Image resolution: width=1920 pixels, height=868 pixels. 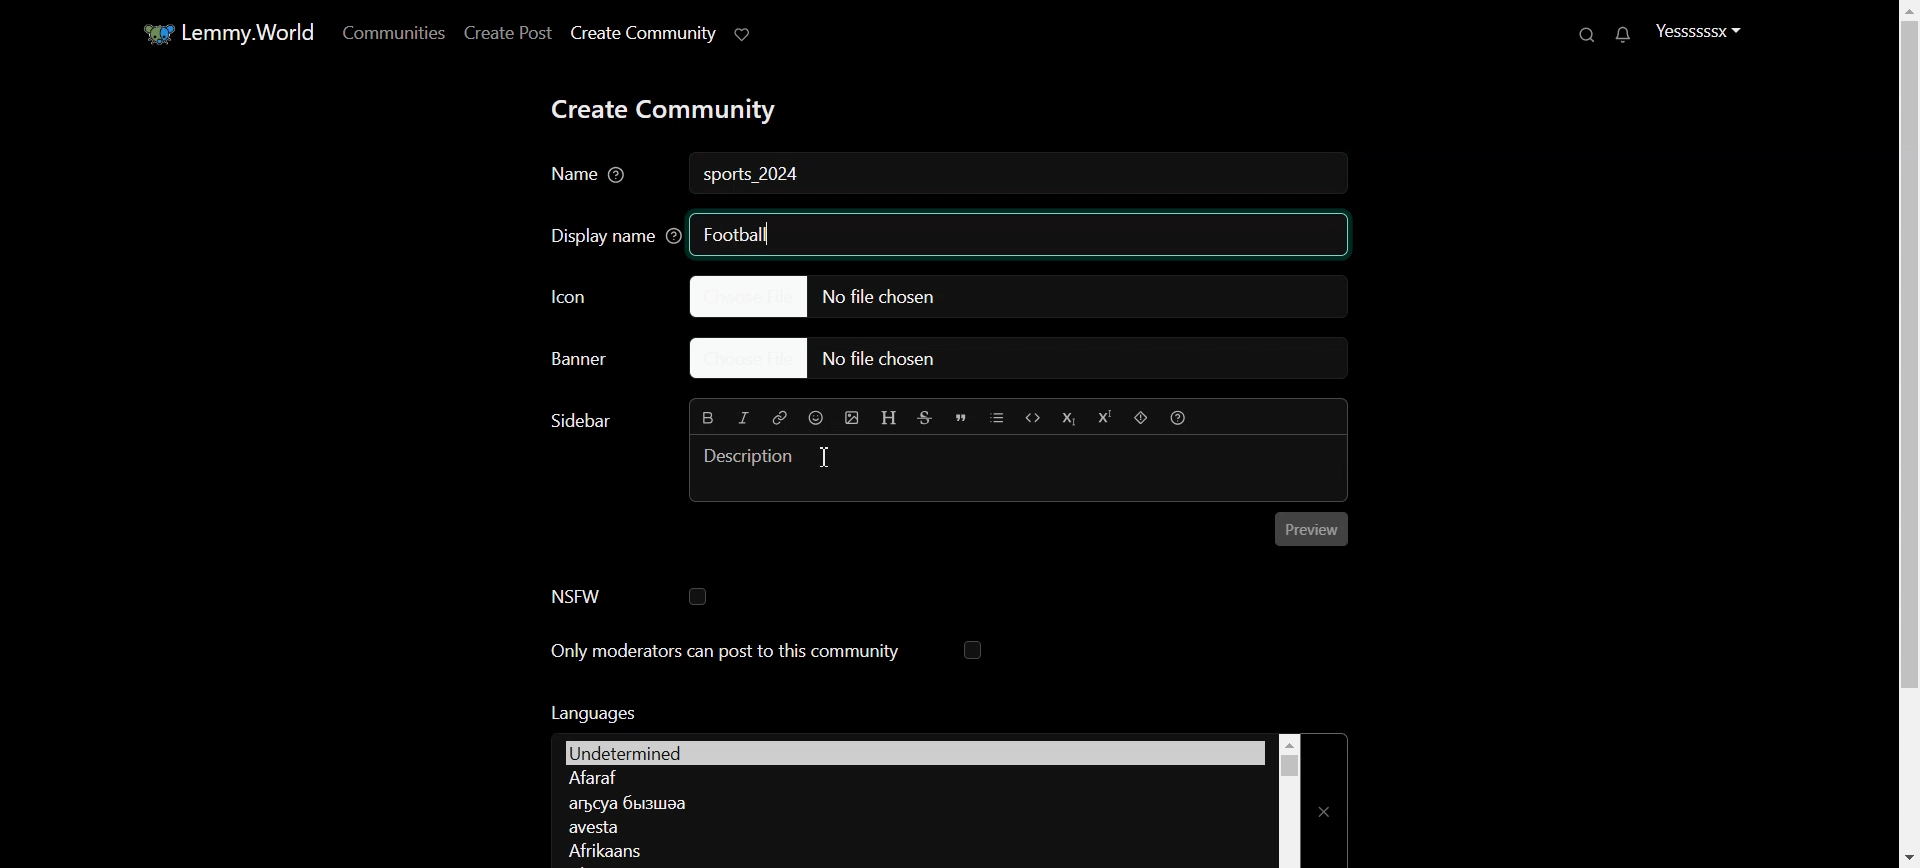 I want to click on Language, so click(x=911, y=779).